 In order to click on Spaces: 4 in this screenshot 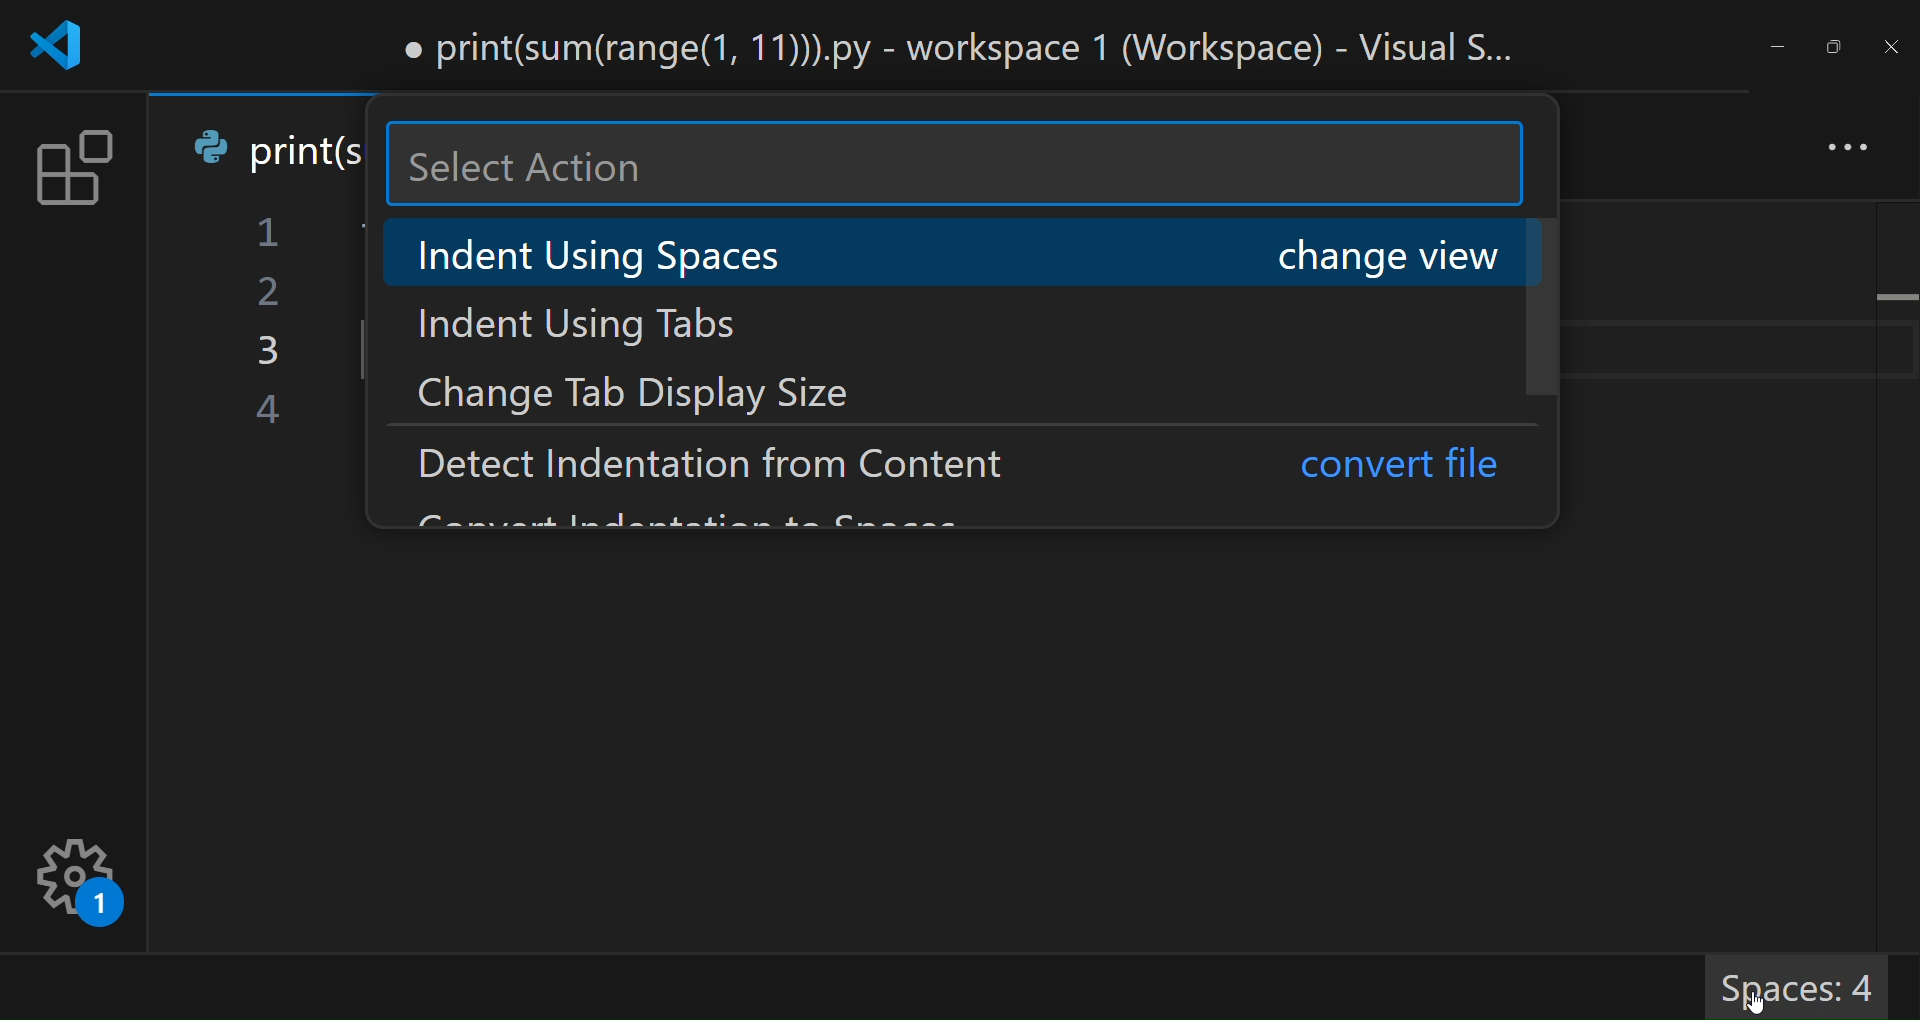, I will do `click(1810, 989)`.